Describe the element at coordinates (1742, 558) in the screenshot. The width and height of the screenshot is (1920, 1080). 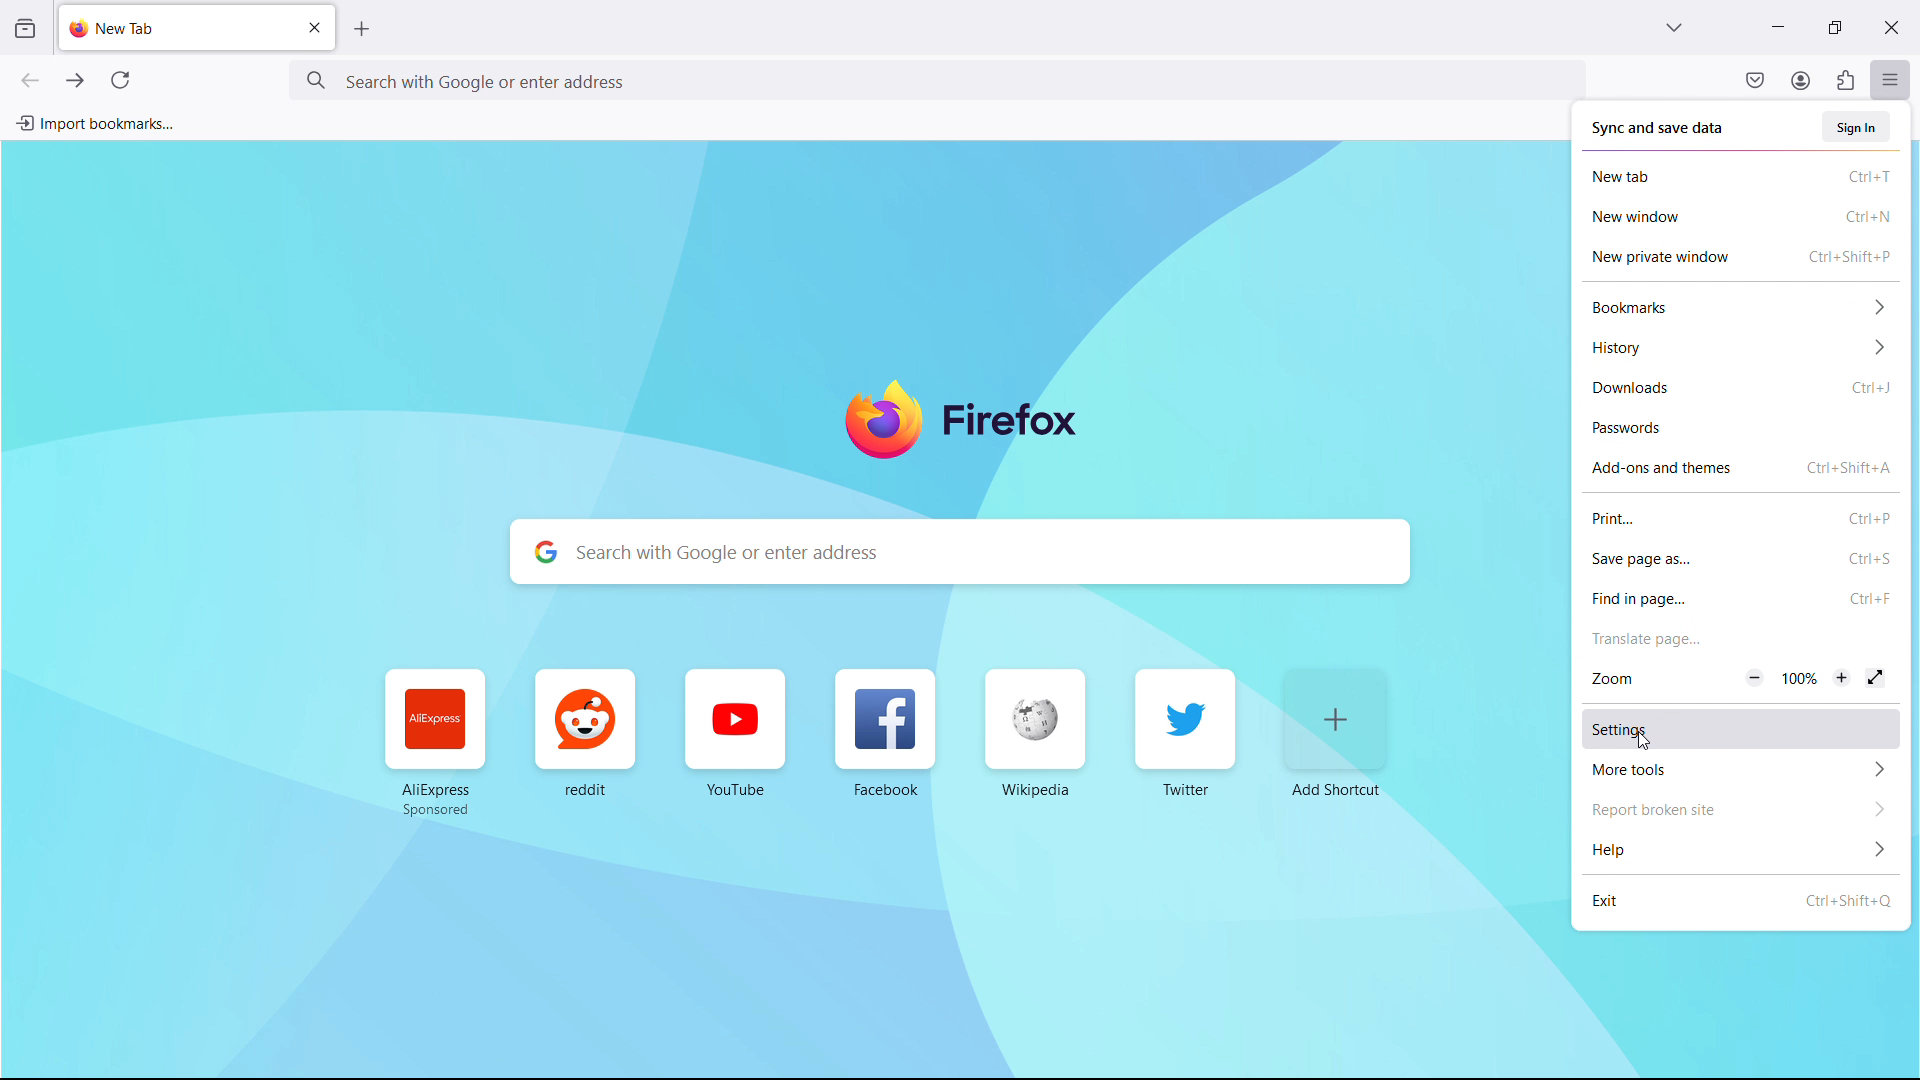
I see `save page as` at that location.